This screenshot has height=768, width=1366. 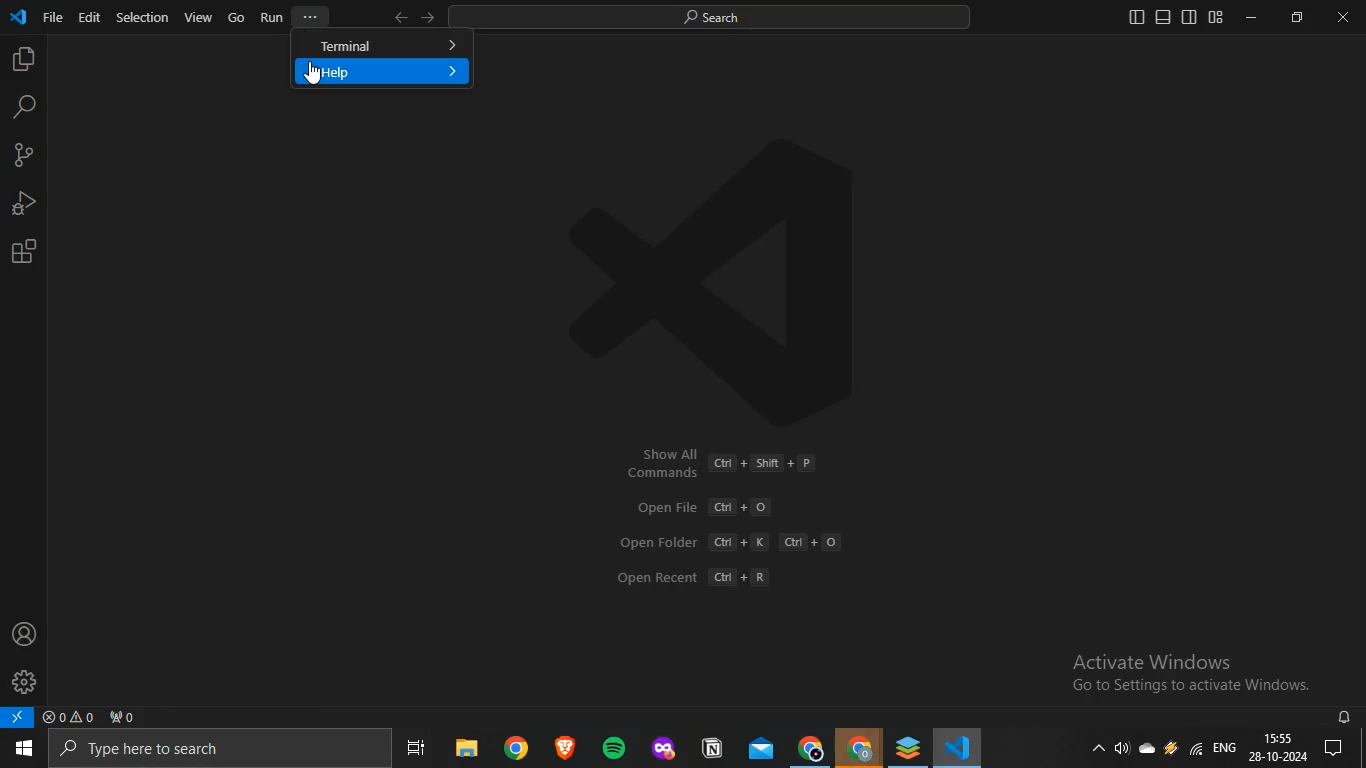 What do you see at coordinates (1121, 751) in the screenshot?
I see `volume` at bounding box center [1121, 751].